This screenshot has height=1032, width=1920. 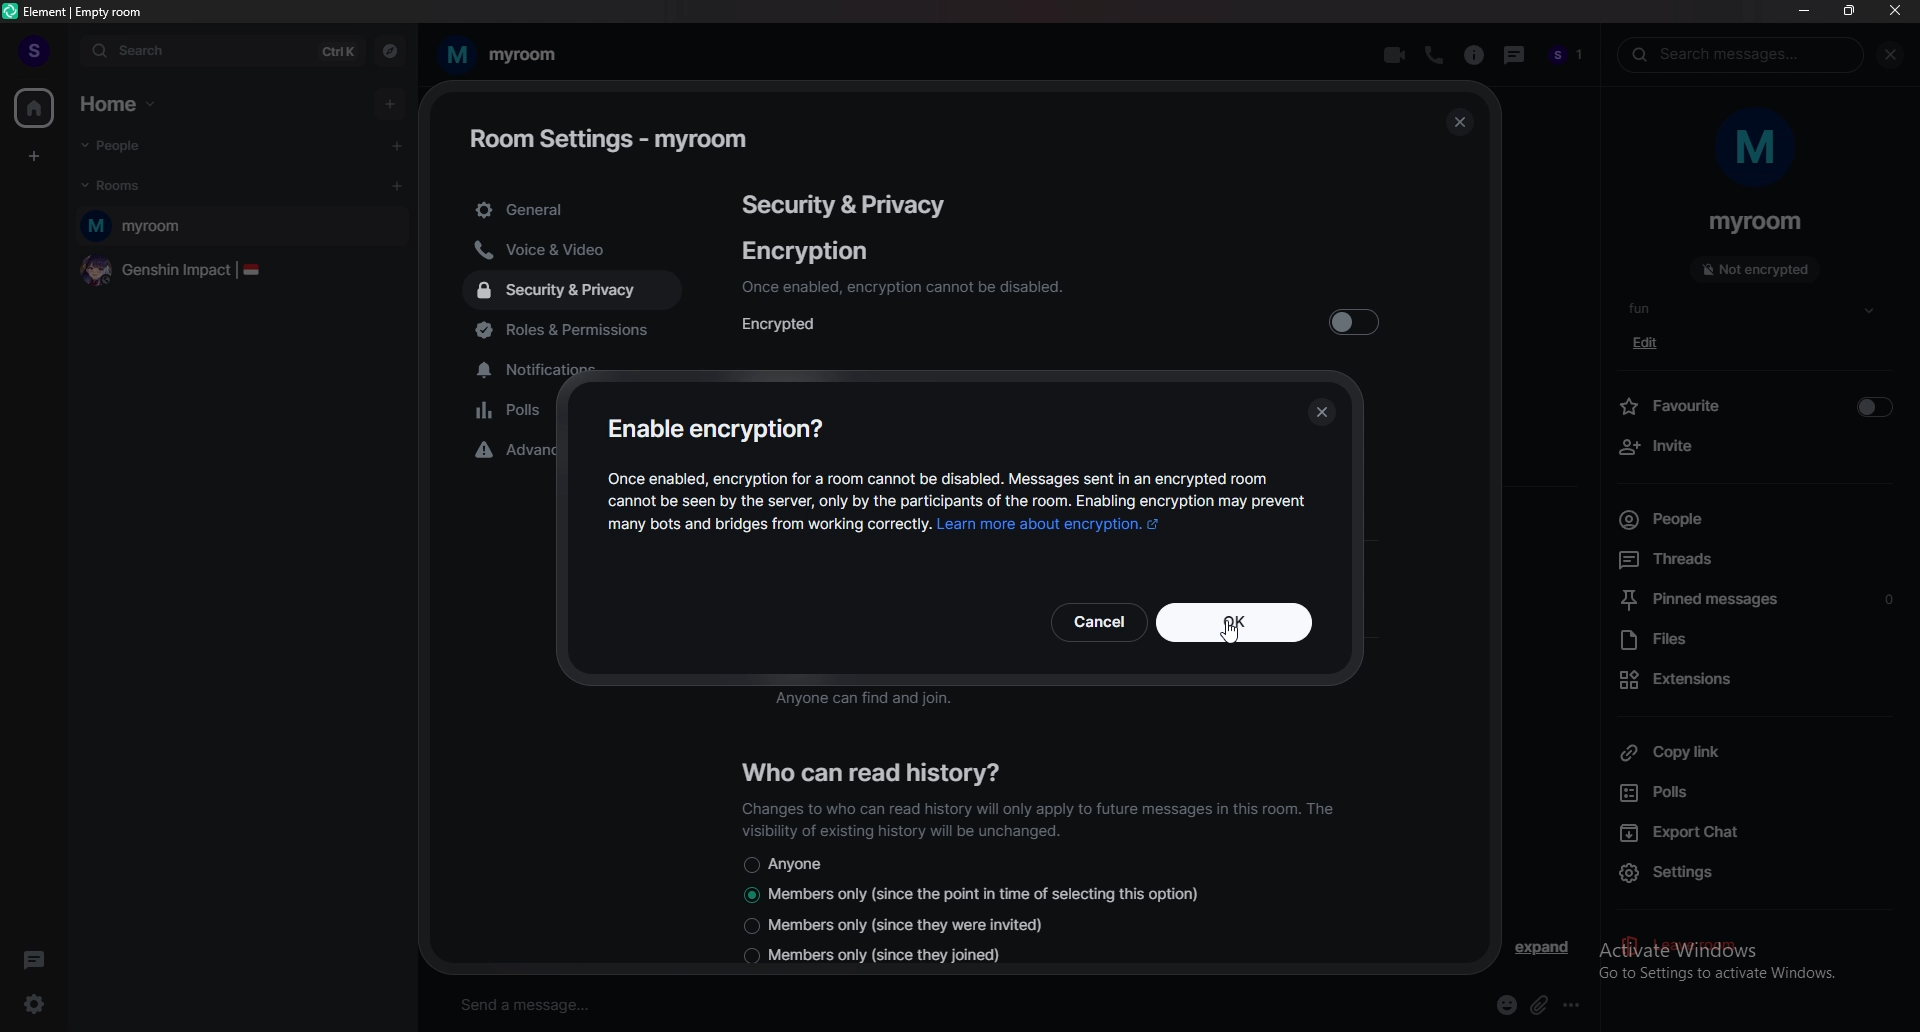 What do you see at coordinates (397, 187) in the screenshot?
I see `add room` at bounding box center [397, 187].